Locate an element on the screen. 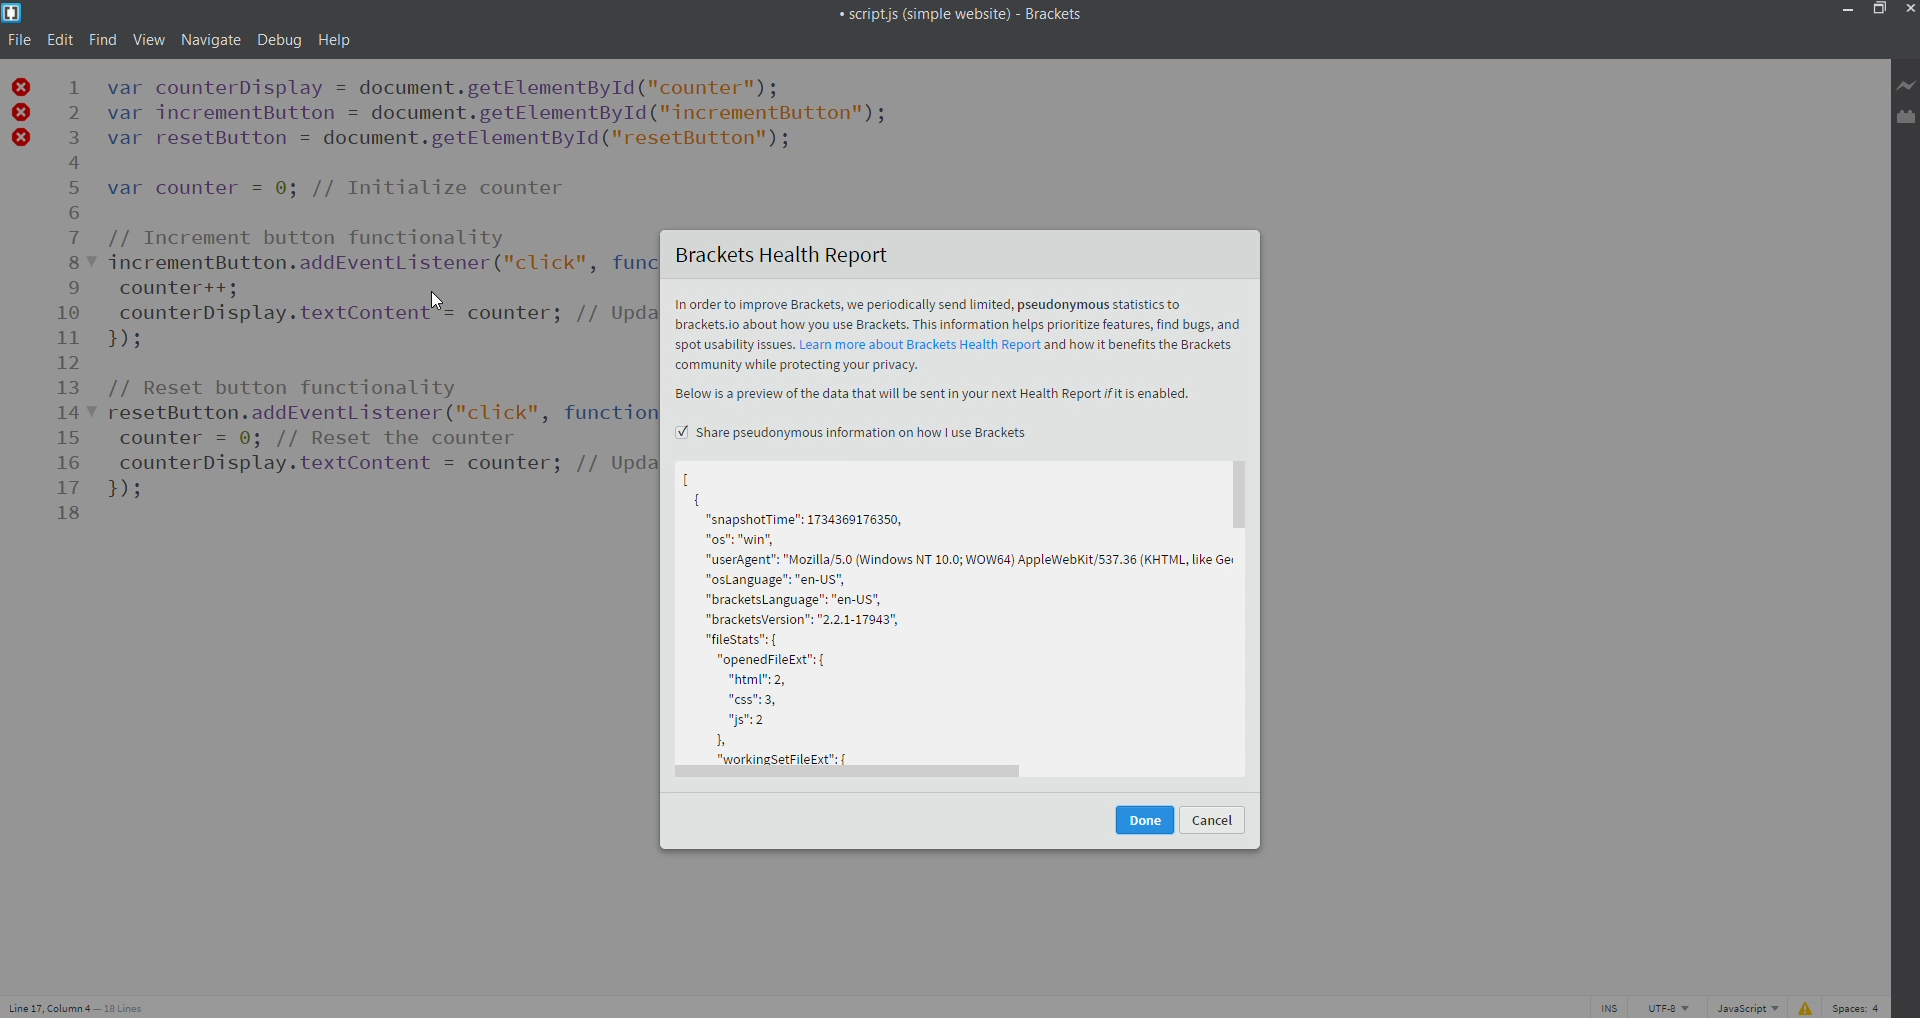 The height and width of the screenshot is (1018, 1920). done is located at coordinates (1144, 820).